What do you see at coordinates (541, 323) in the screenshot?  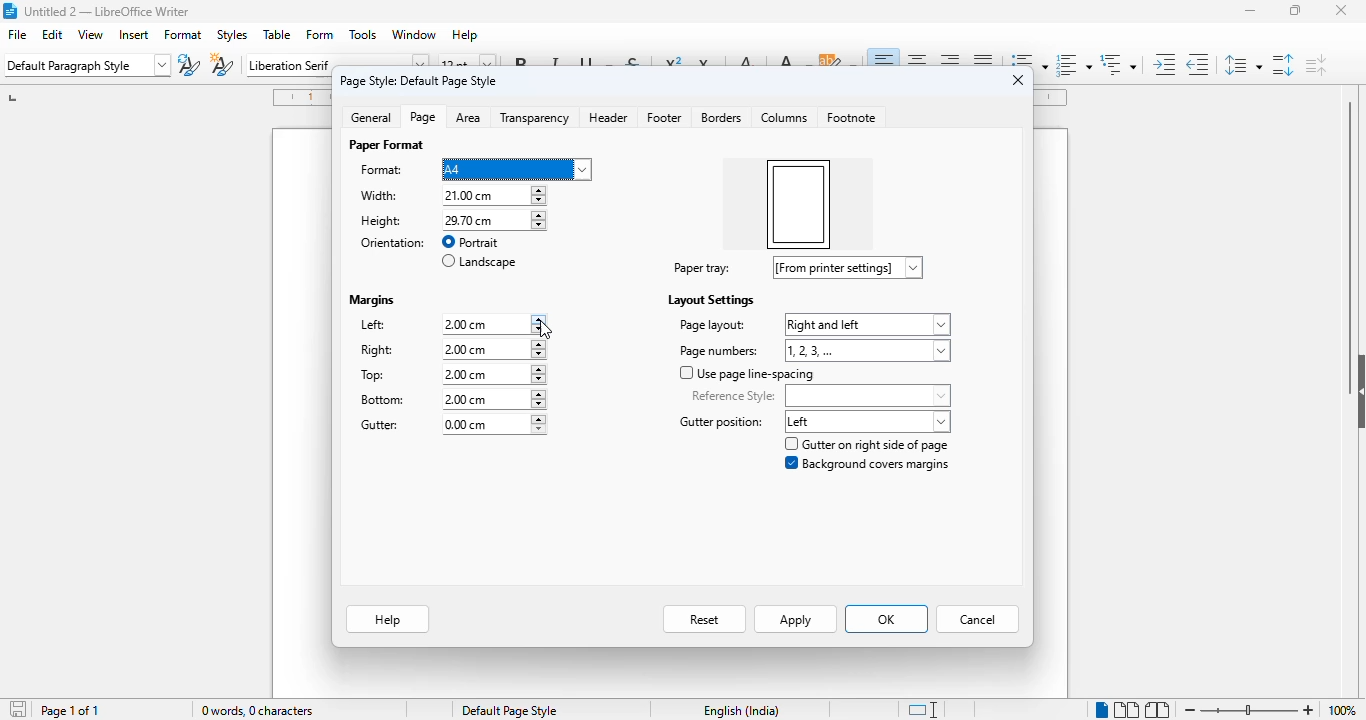 I see `increment or decrement` at bounding box center [541, 323].